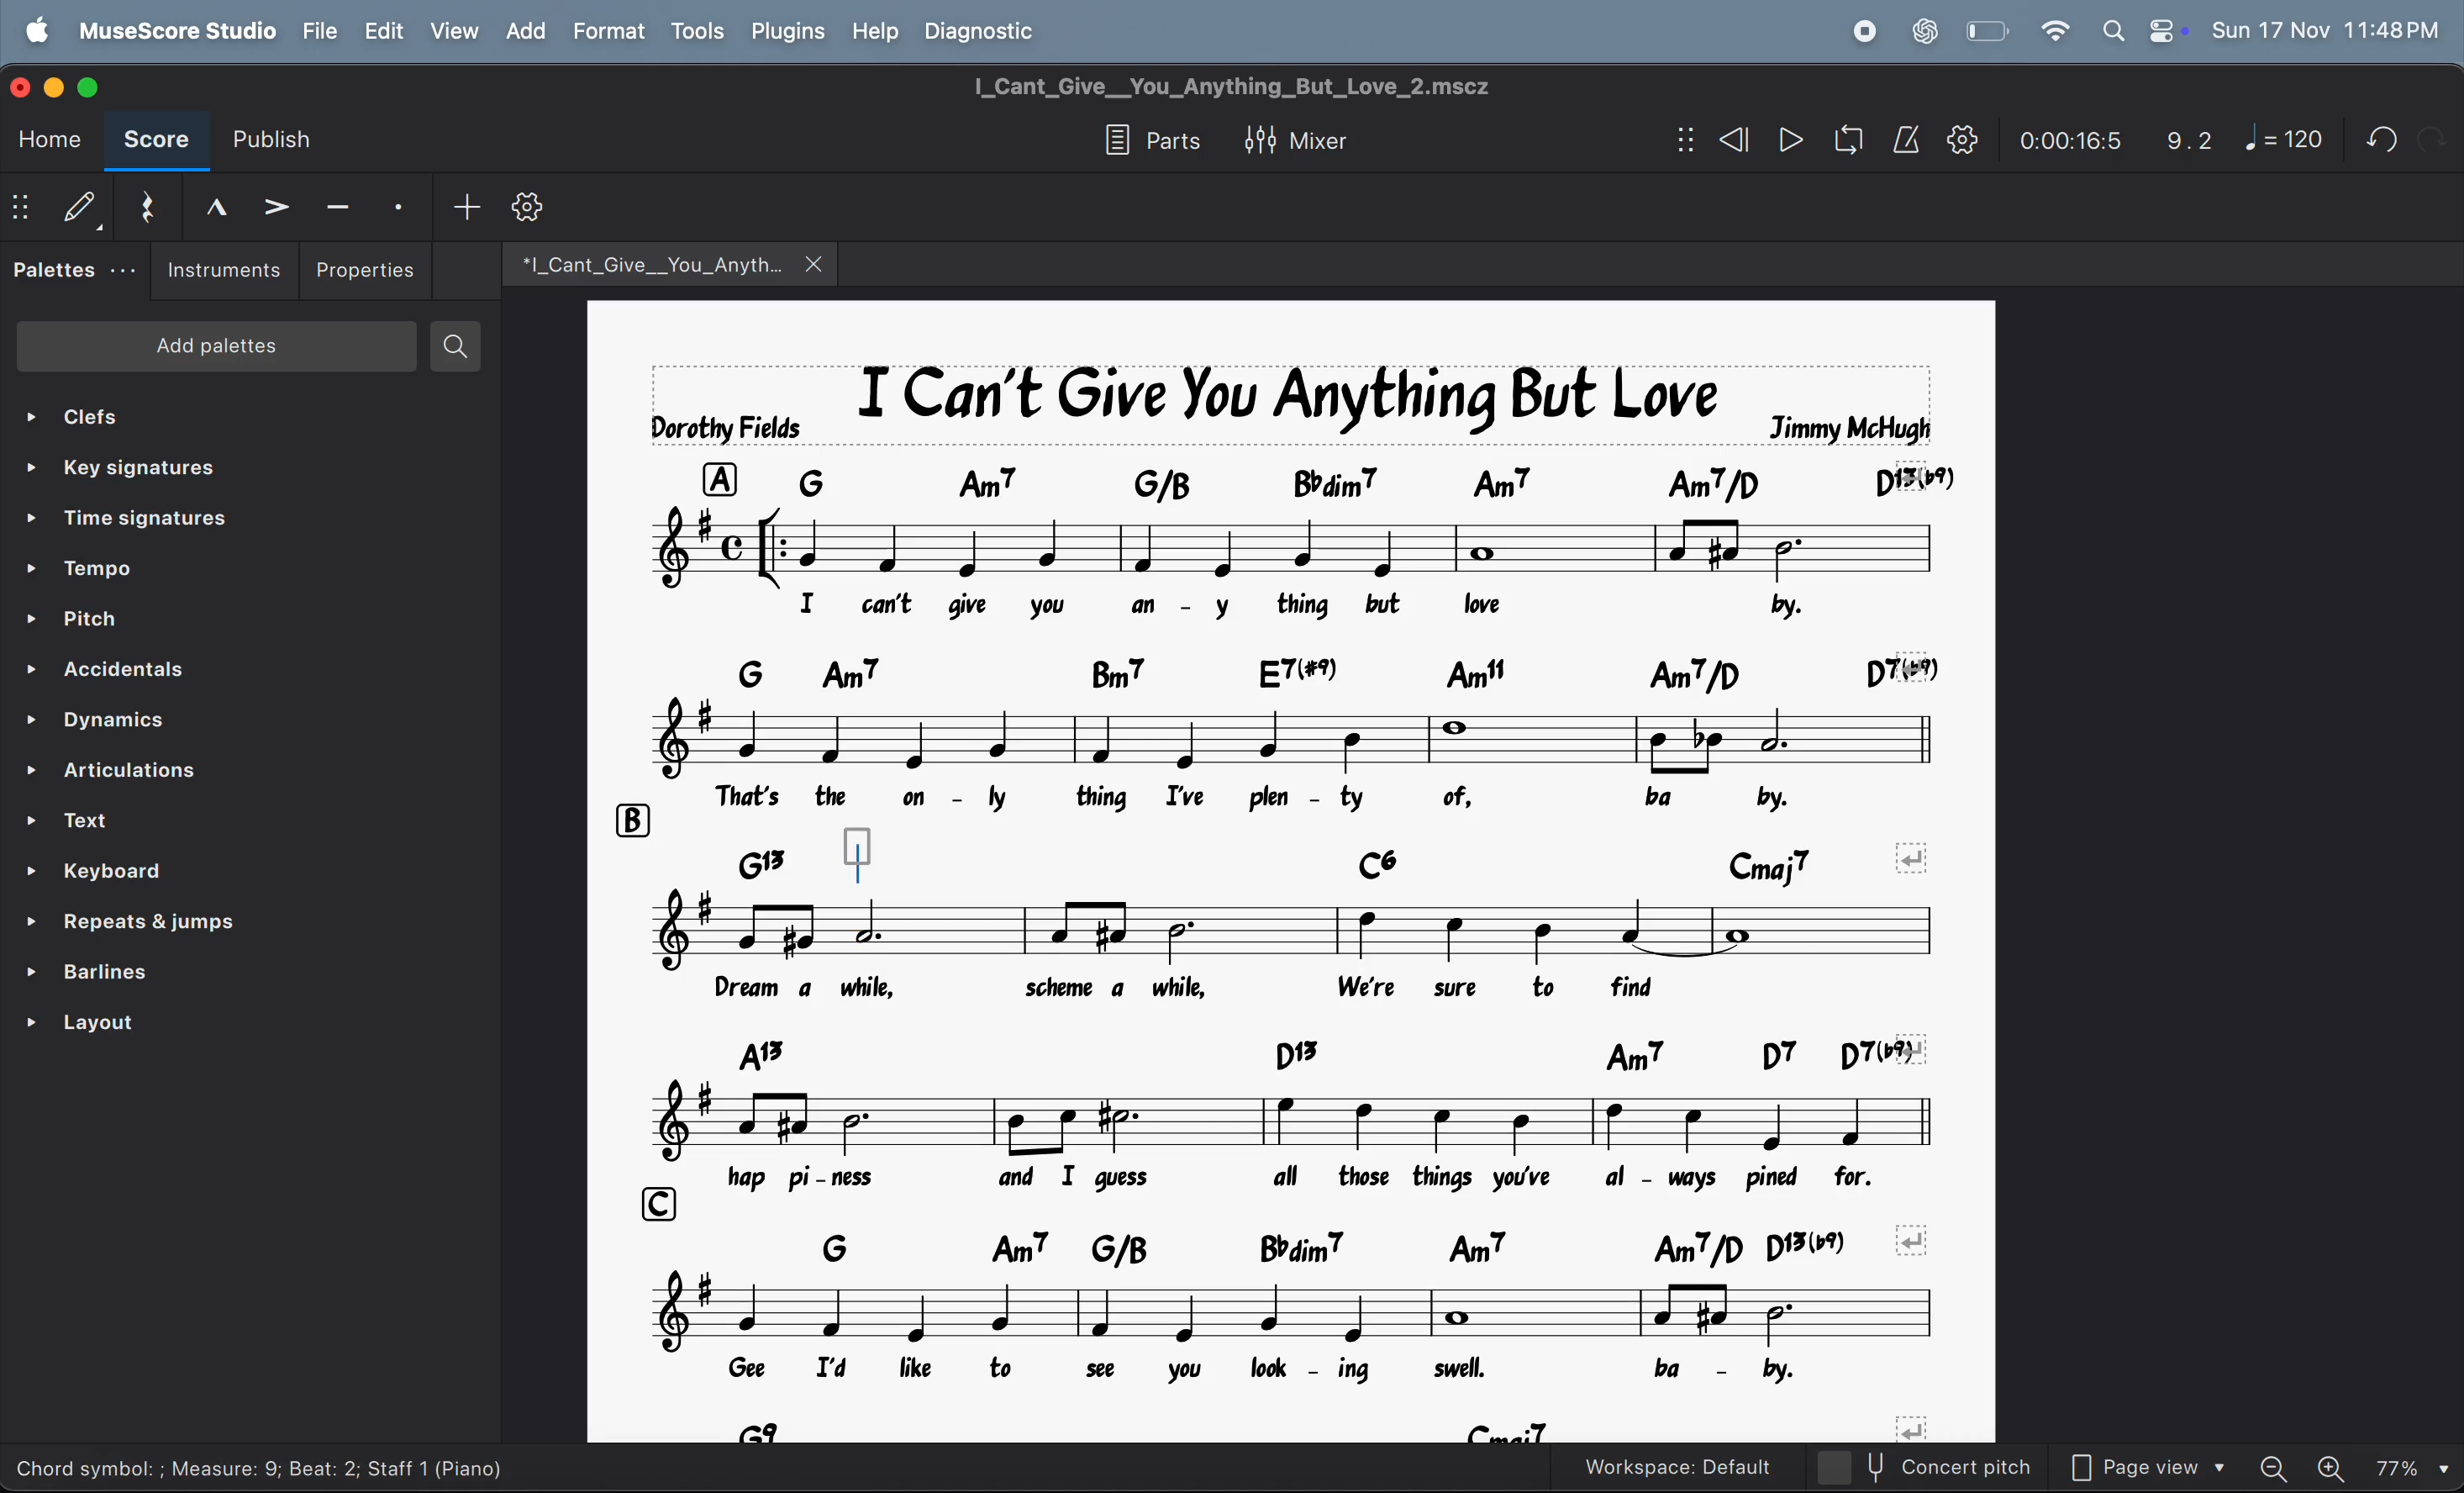 The image size is (2464, 1493). I want to click on b row, so click(627, 819).